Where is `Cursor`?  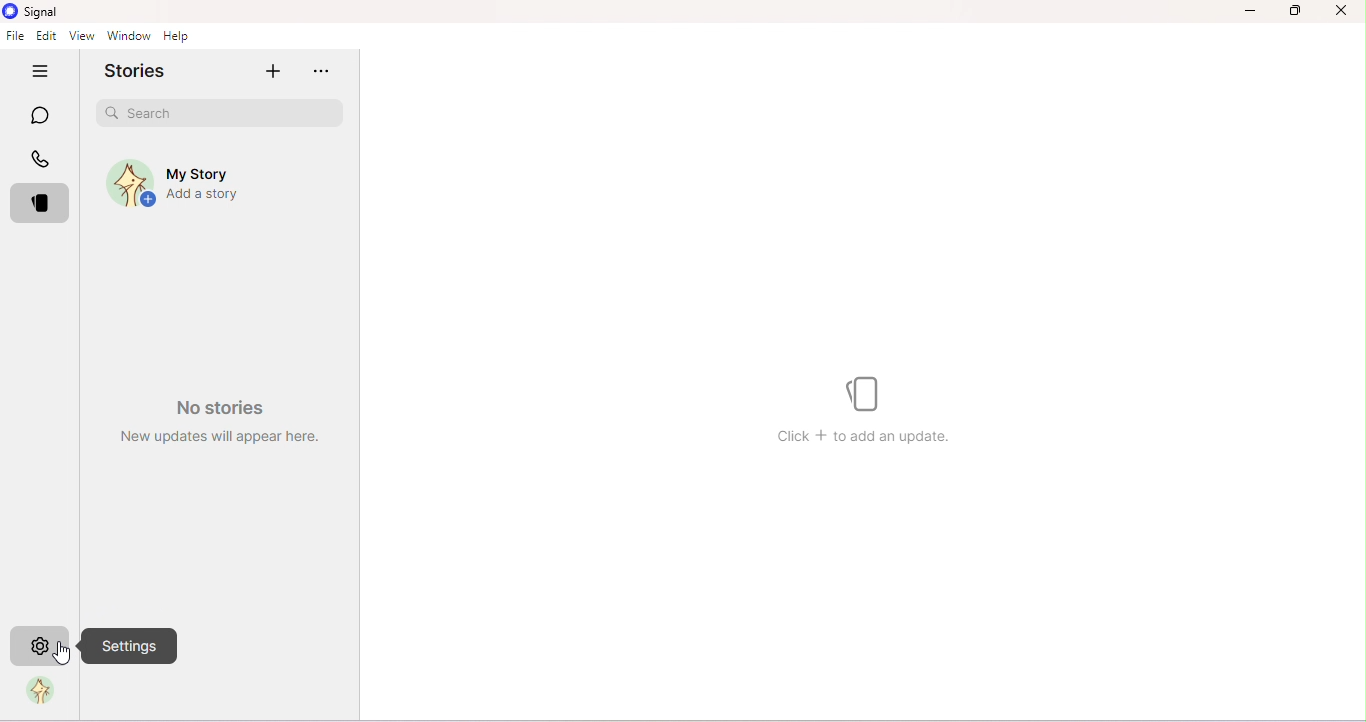 Cursor is located at coordinates (64, 652).